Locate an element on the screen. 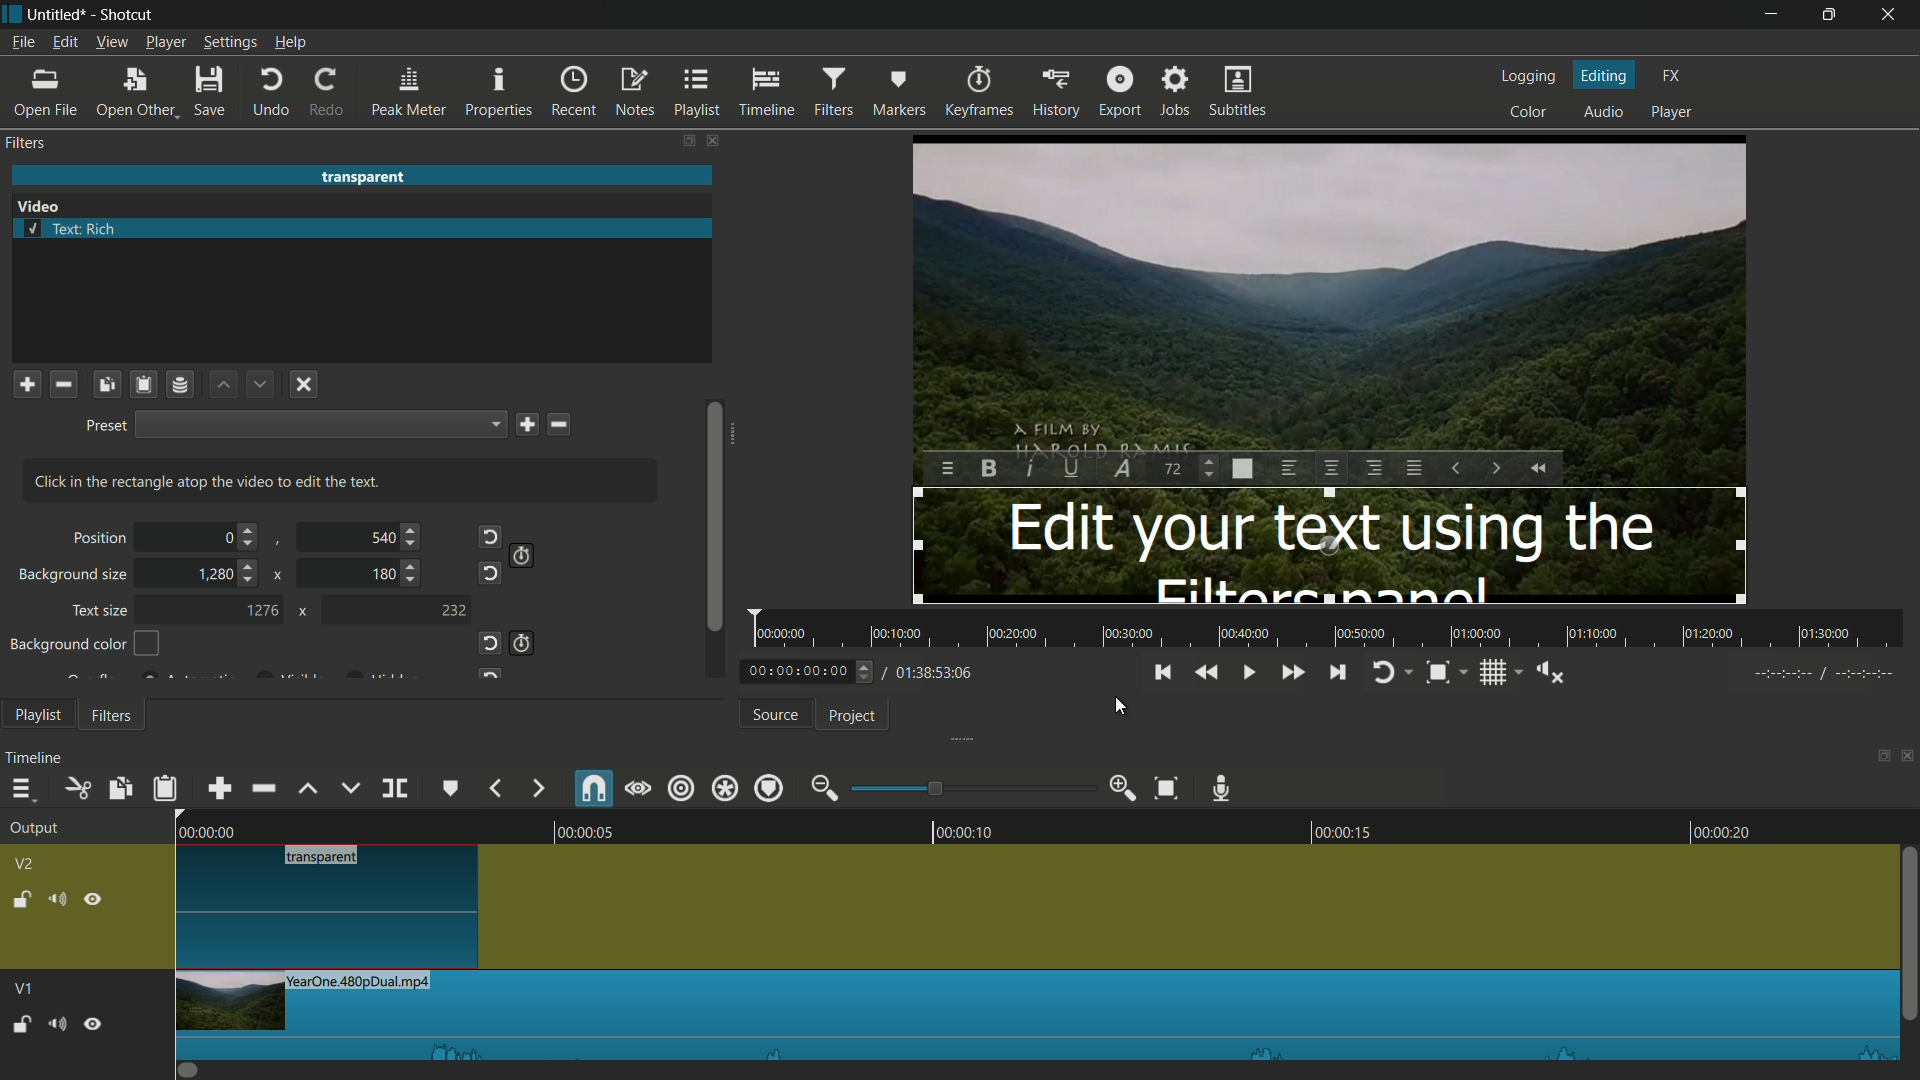  maximize is located at coordinates (1829, 15).